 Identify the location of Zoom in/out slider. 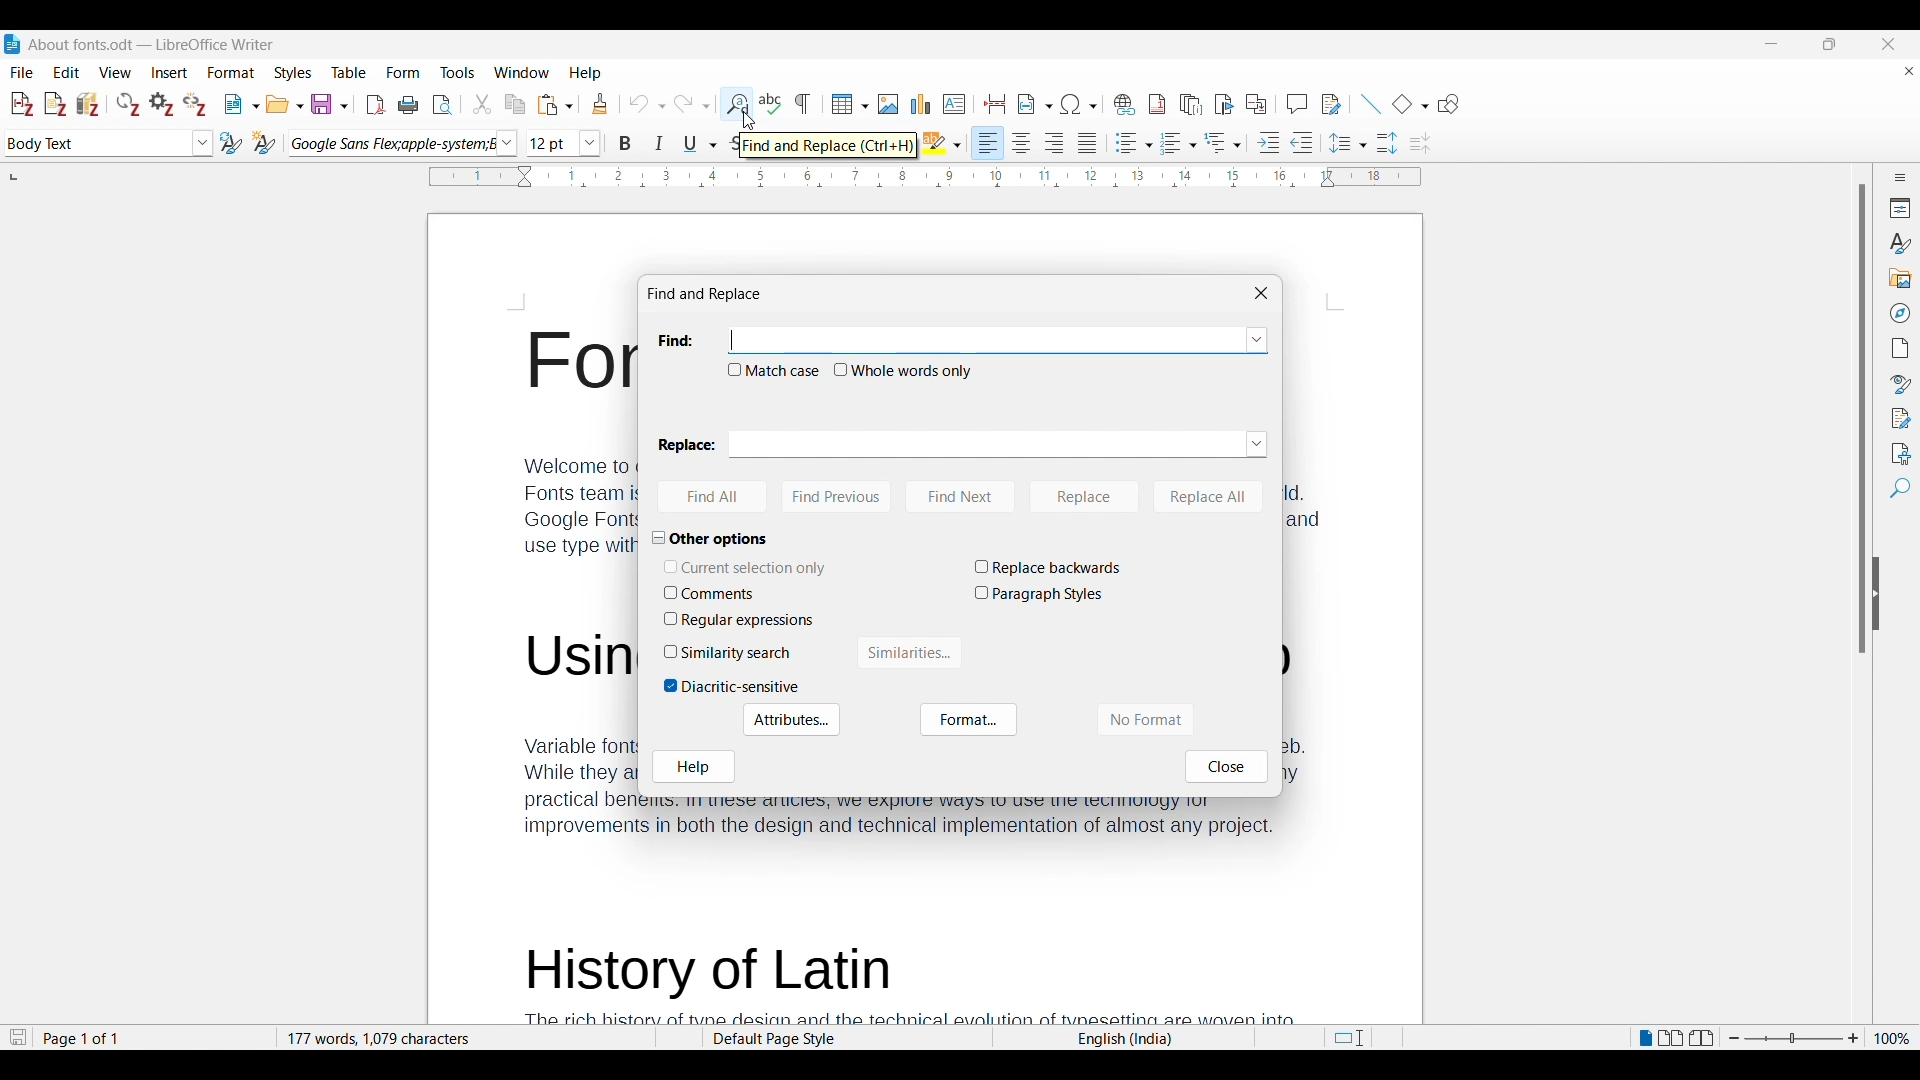
(1793, 1039).